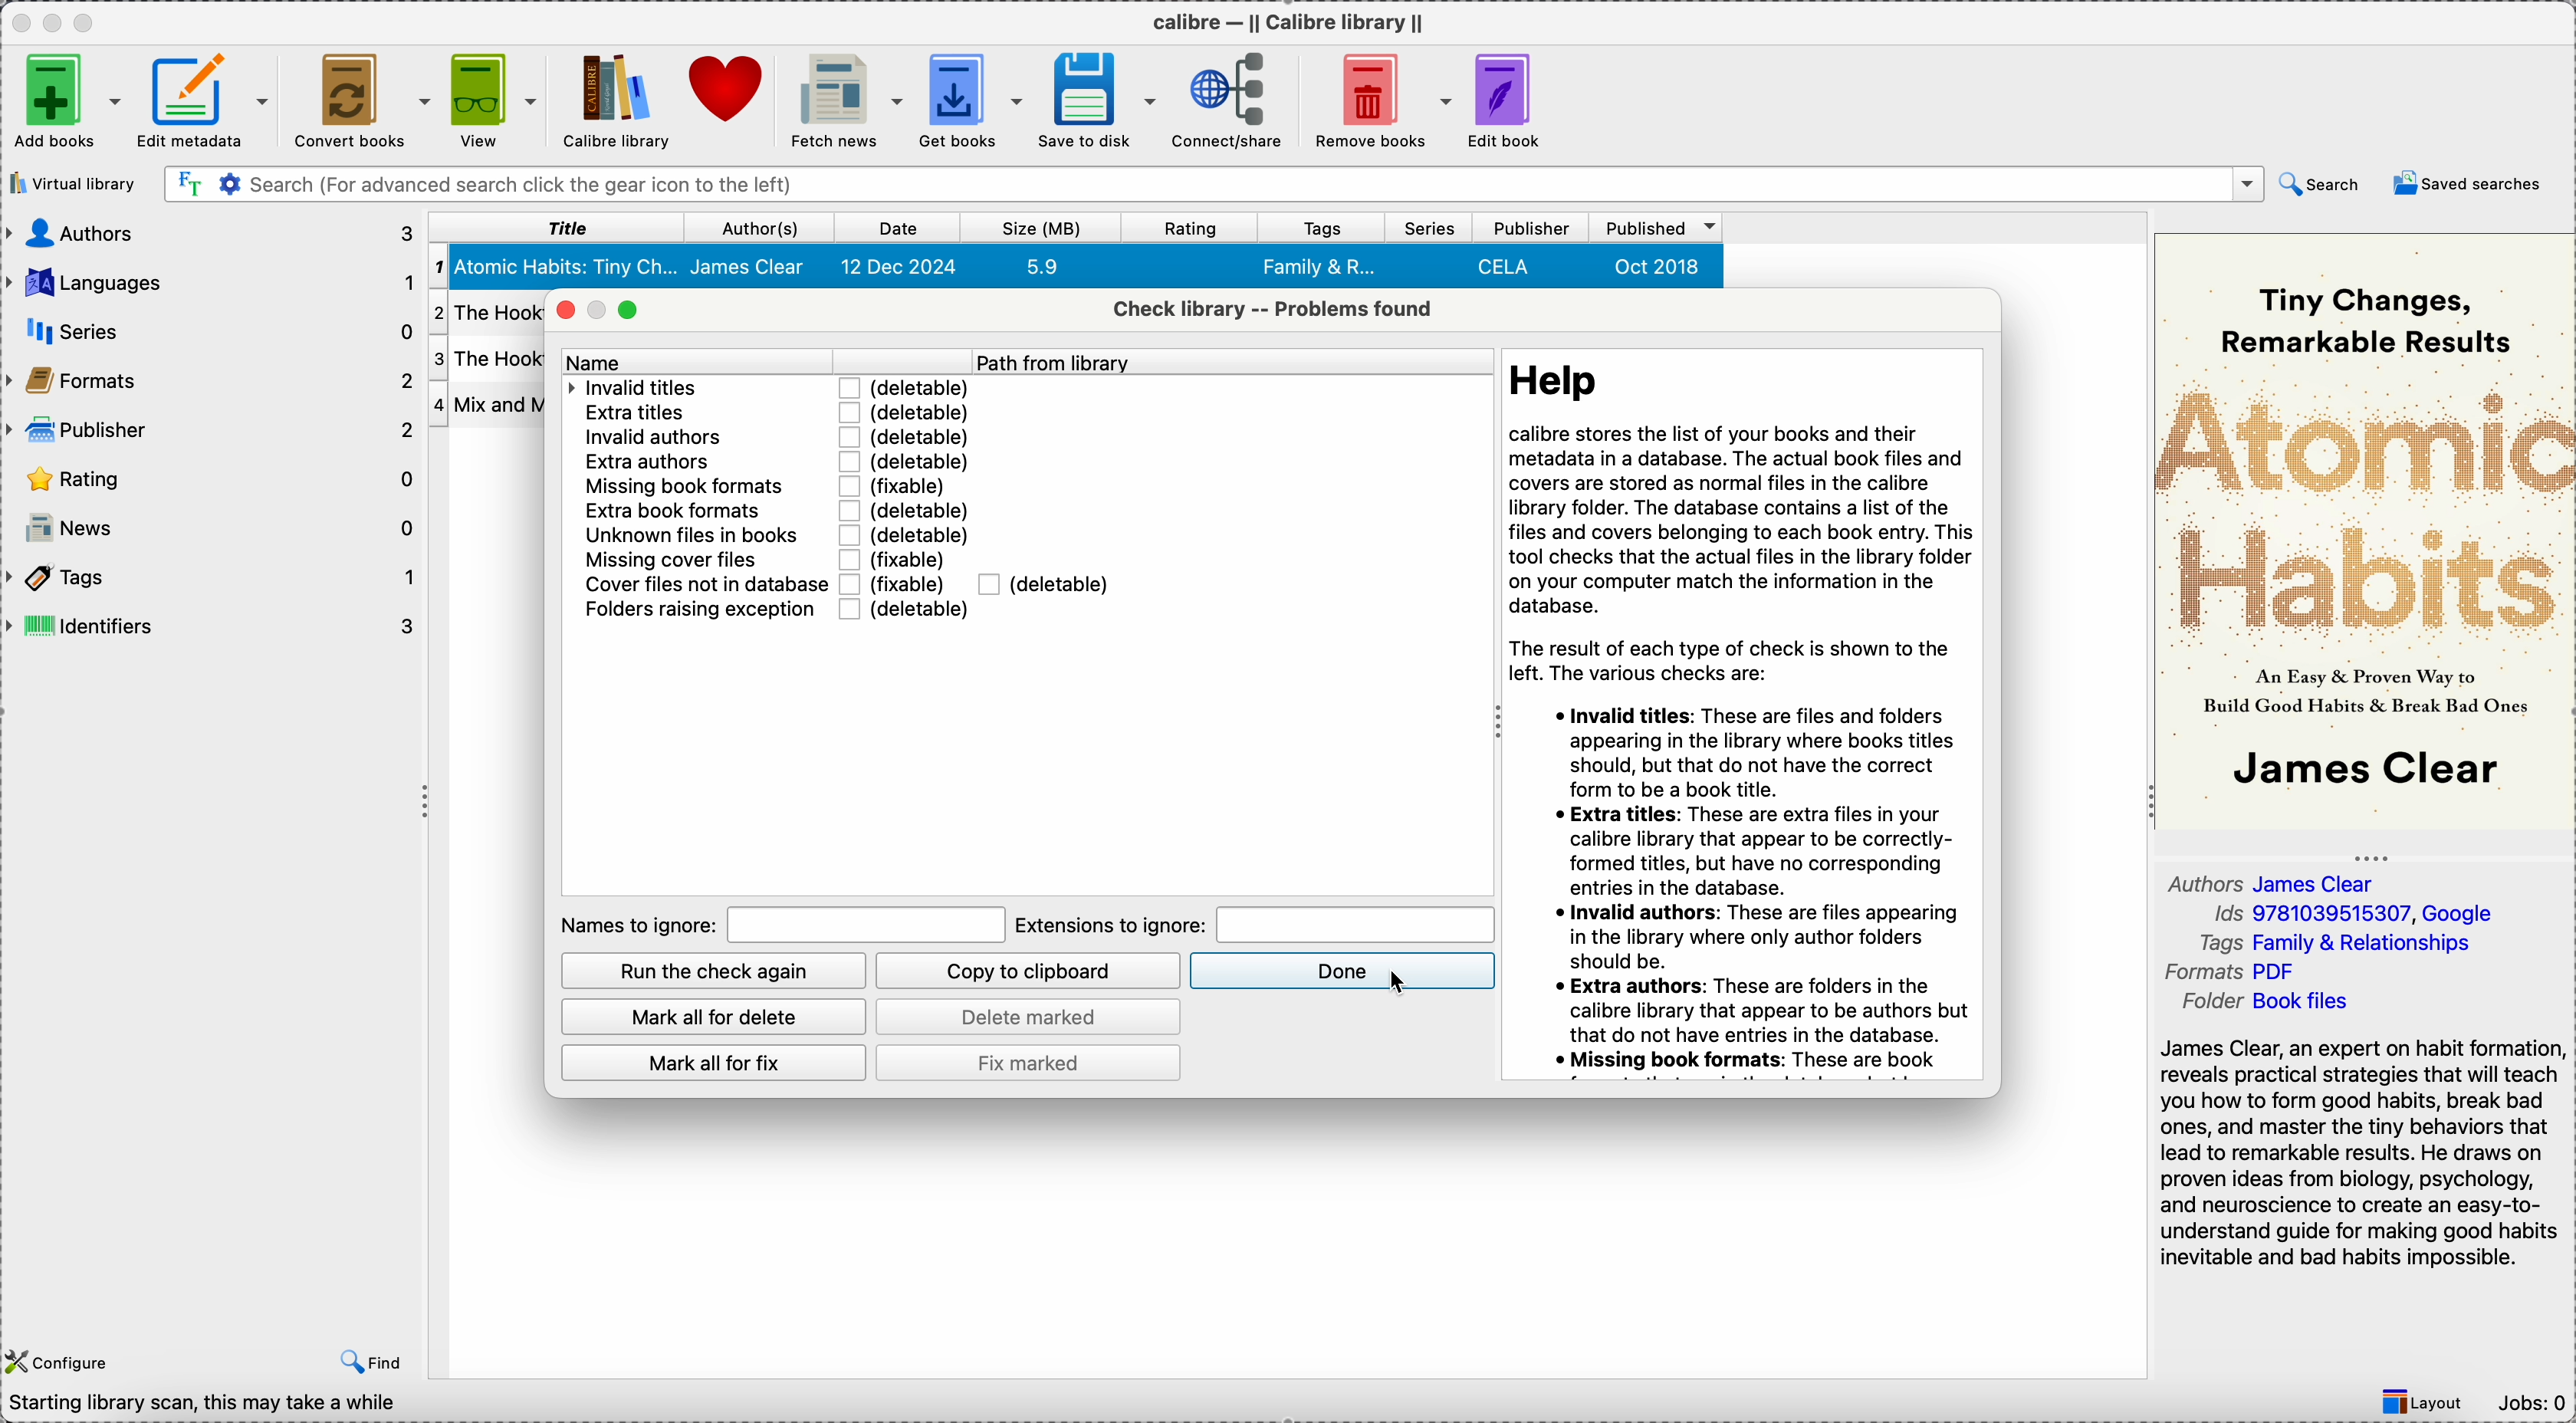 The image size is (2576, 1423). What do you see at coordinates (1235, 362) in the screenshot?
I see `path from library` at bounding box center [1235, 362].